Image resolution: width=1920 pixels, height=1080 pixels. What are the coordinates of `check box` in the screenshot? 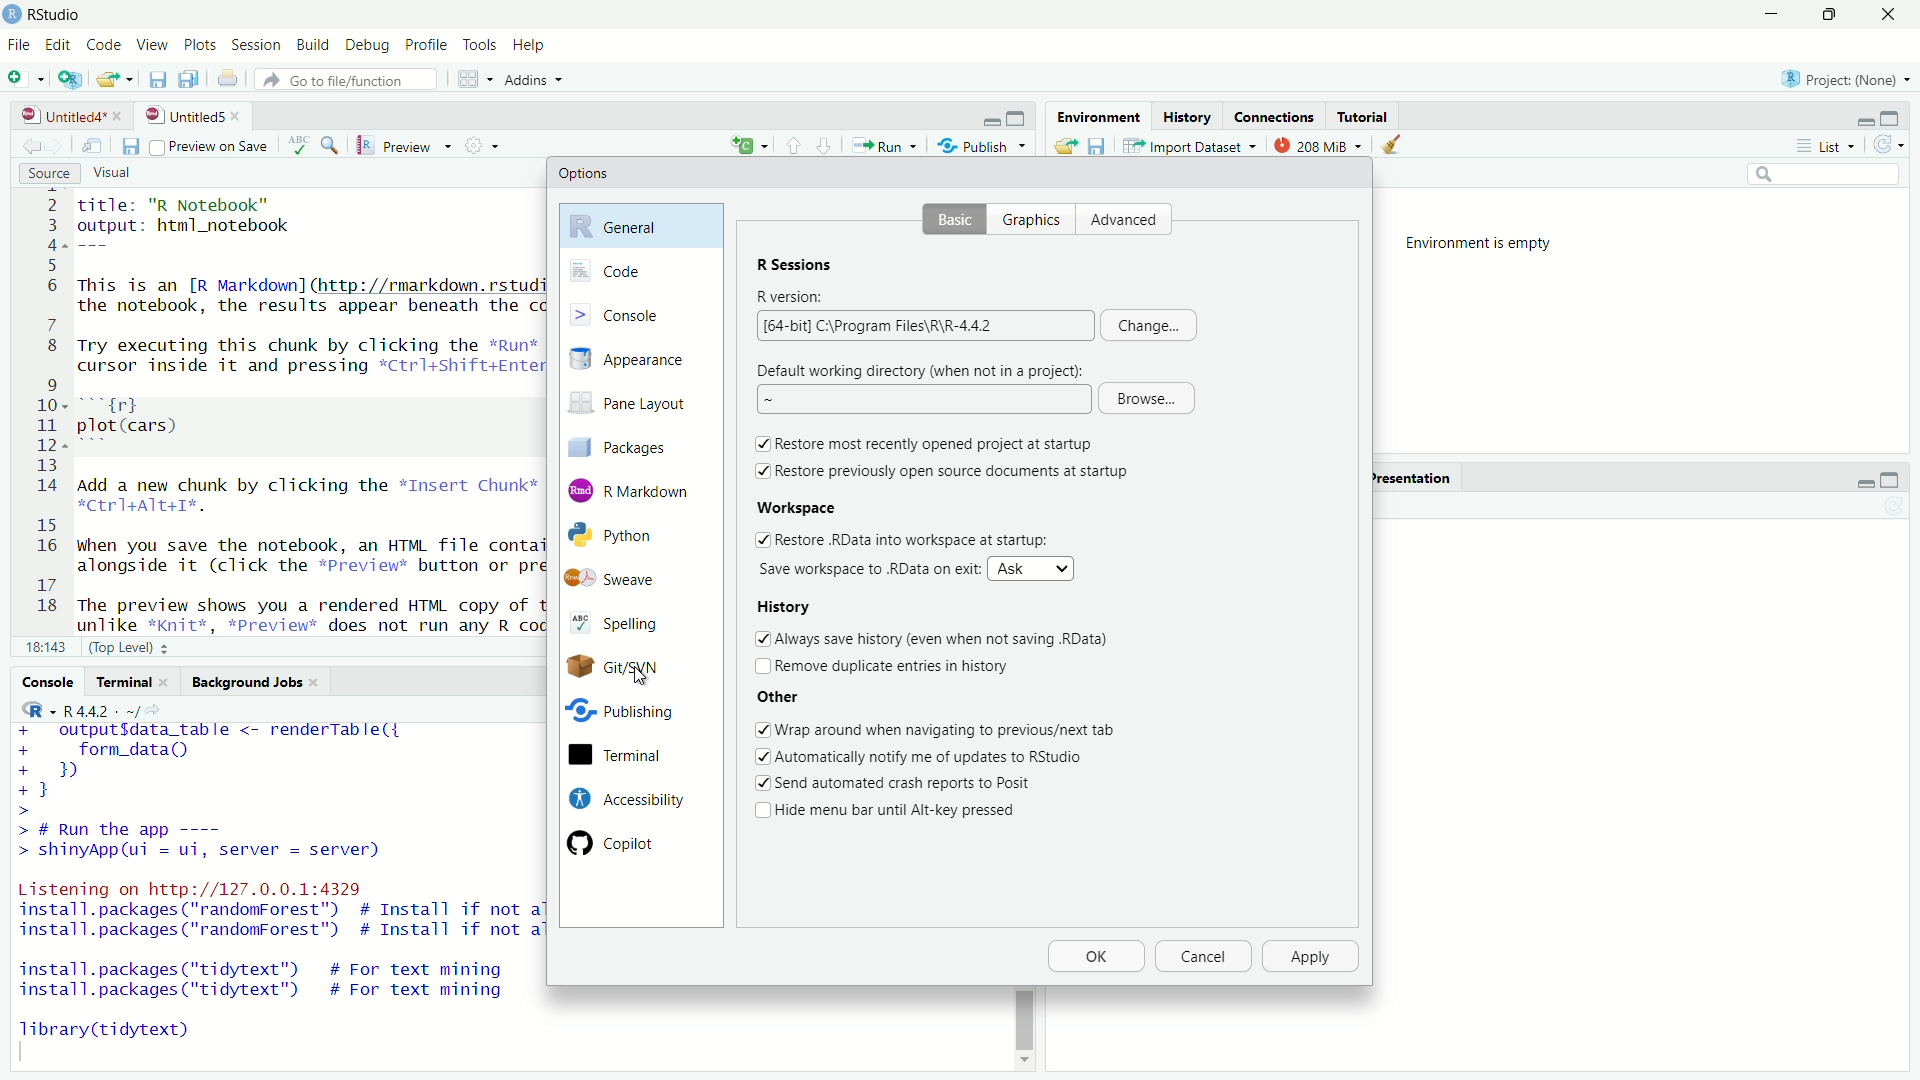 It's located at (758, 785).